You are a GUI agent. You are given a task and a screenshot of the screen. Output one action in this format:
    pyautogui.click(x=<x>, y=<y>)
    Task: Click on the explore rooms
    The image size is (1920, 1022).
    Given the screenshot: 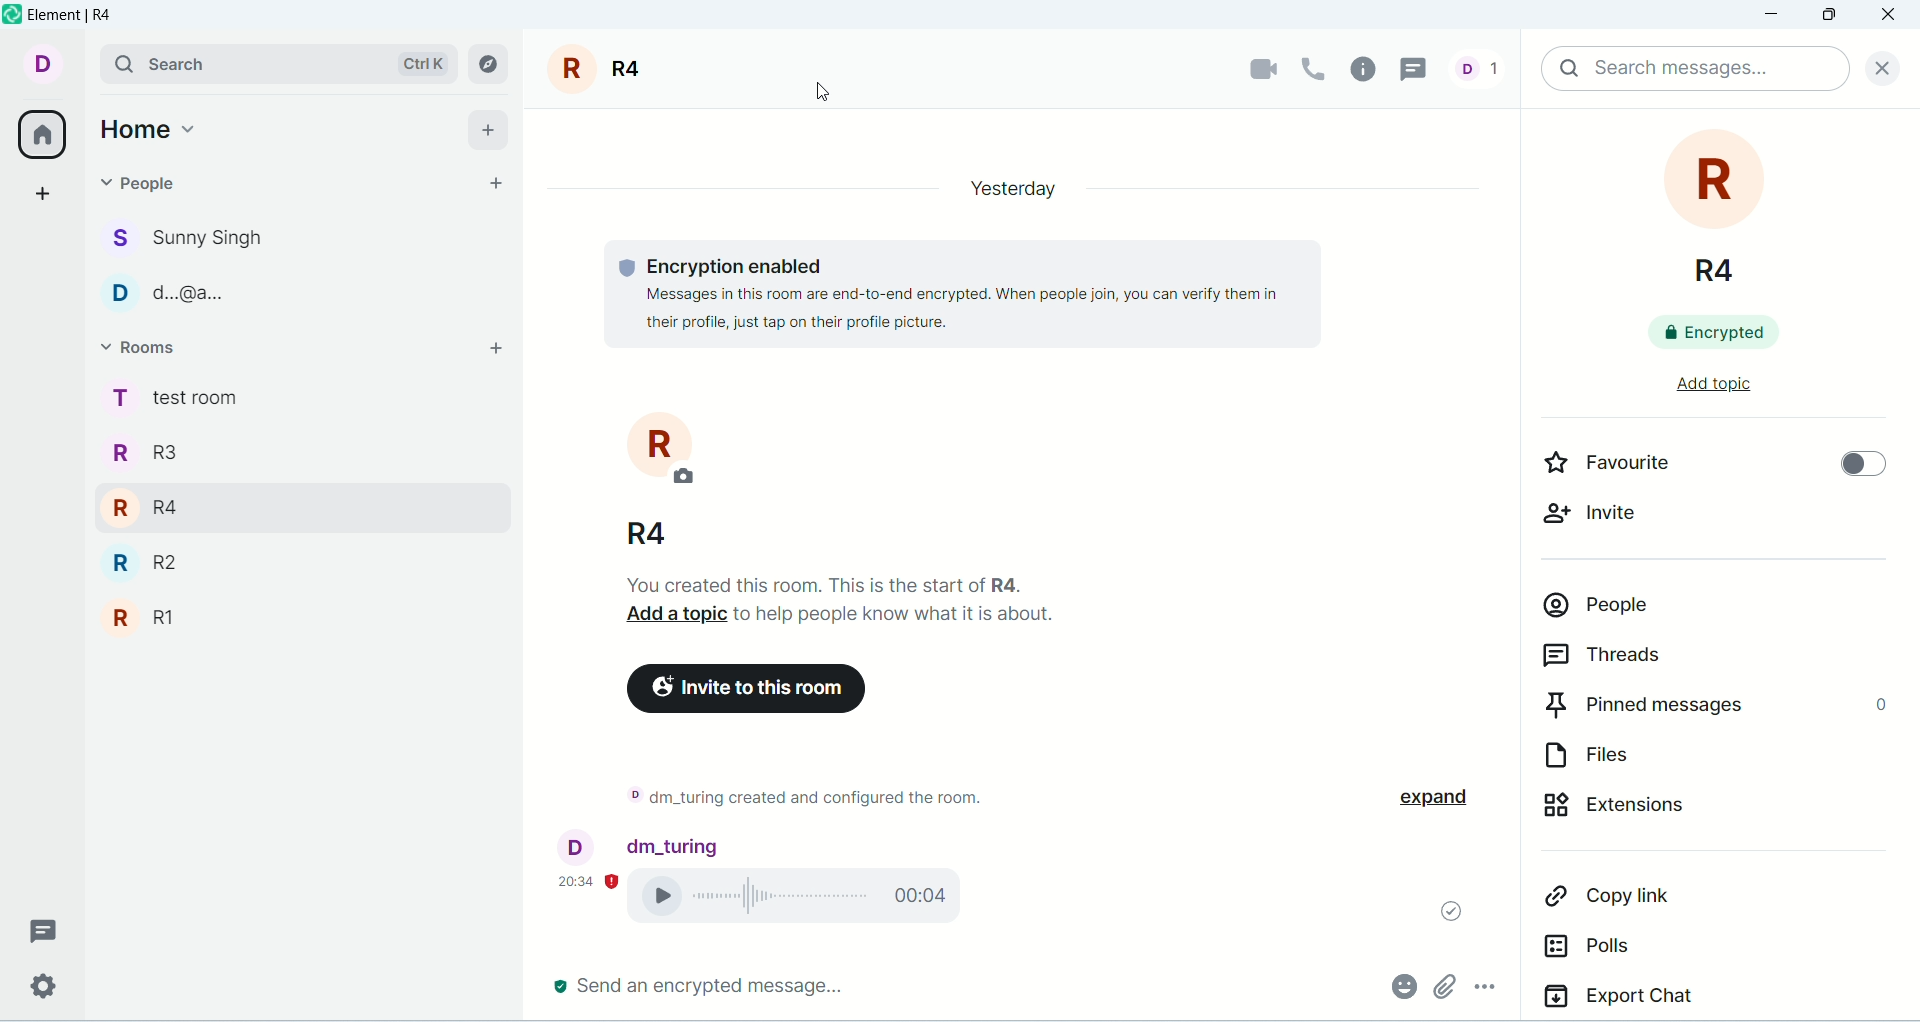 What is the action you would take?
    pyautogui.click(x=490, y=64)
    